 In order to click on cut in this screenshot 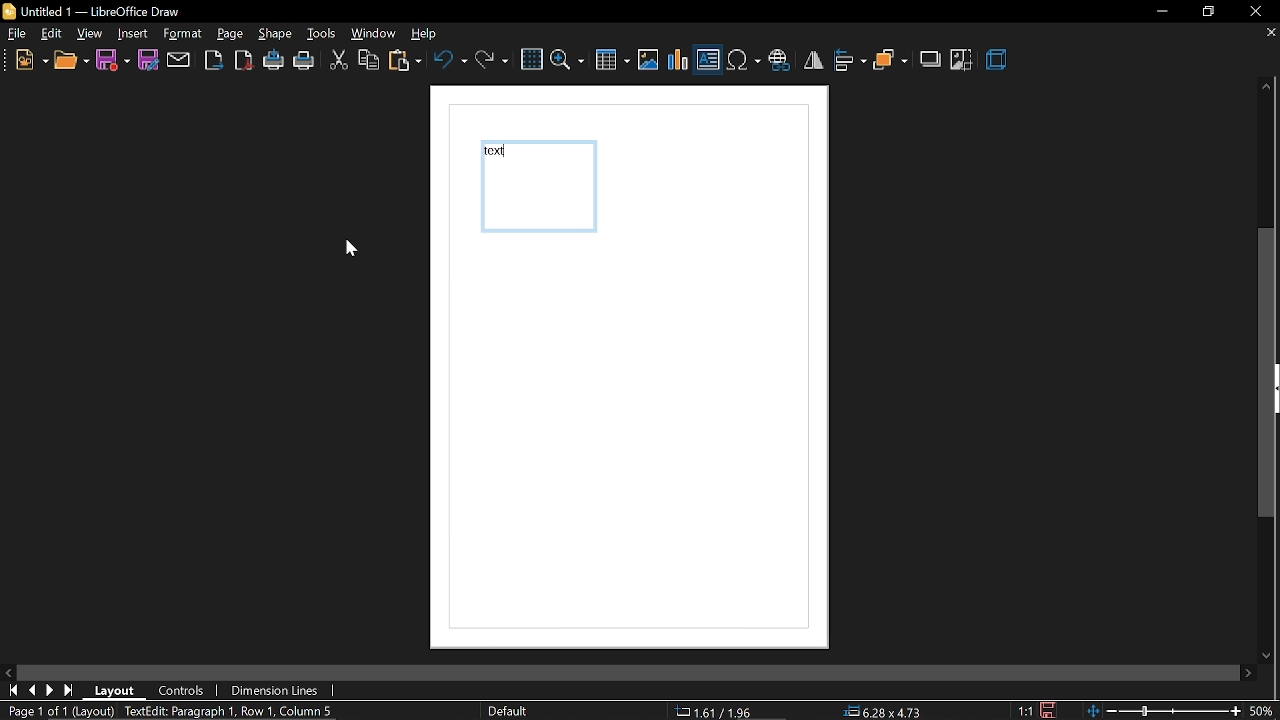, I will do `click(338, 62)`.